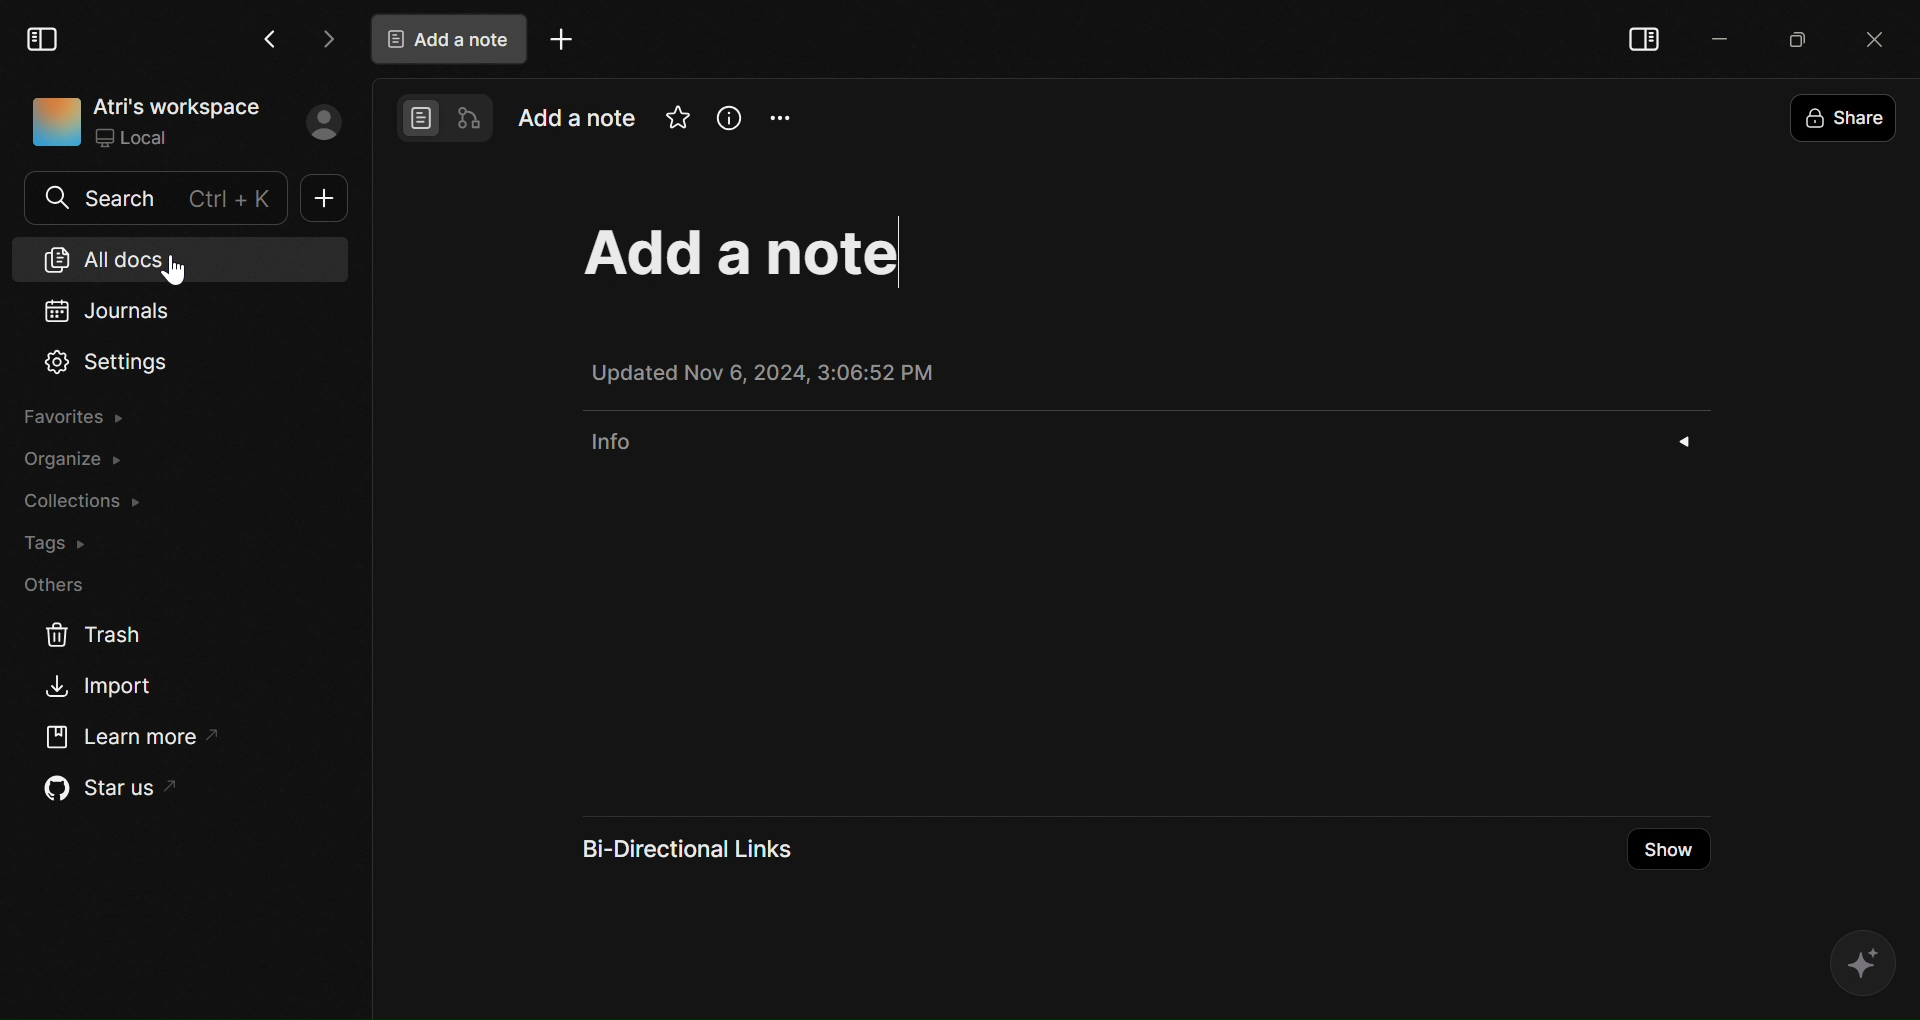 Image resolution: width=1920 pixels, height=1020 pixels. What do you see at coordinates (469, 117) in the screenshot?
I see `Edgeless mode` at bounding box center [469, 117].